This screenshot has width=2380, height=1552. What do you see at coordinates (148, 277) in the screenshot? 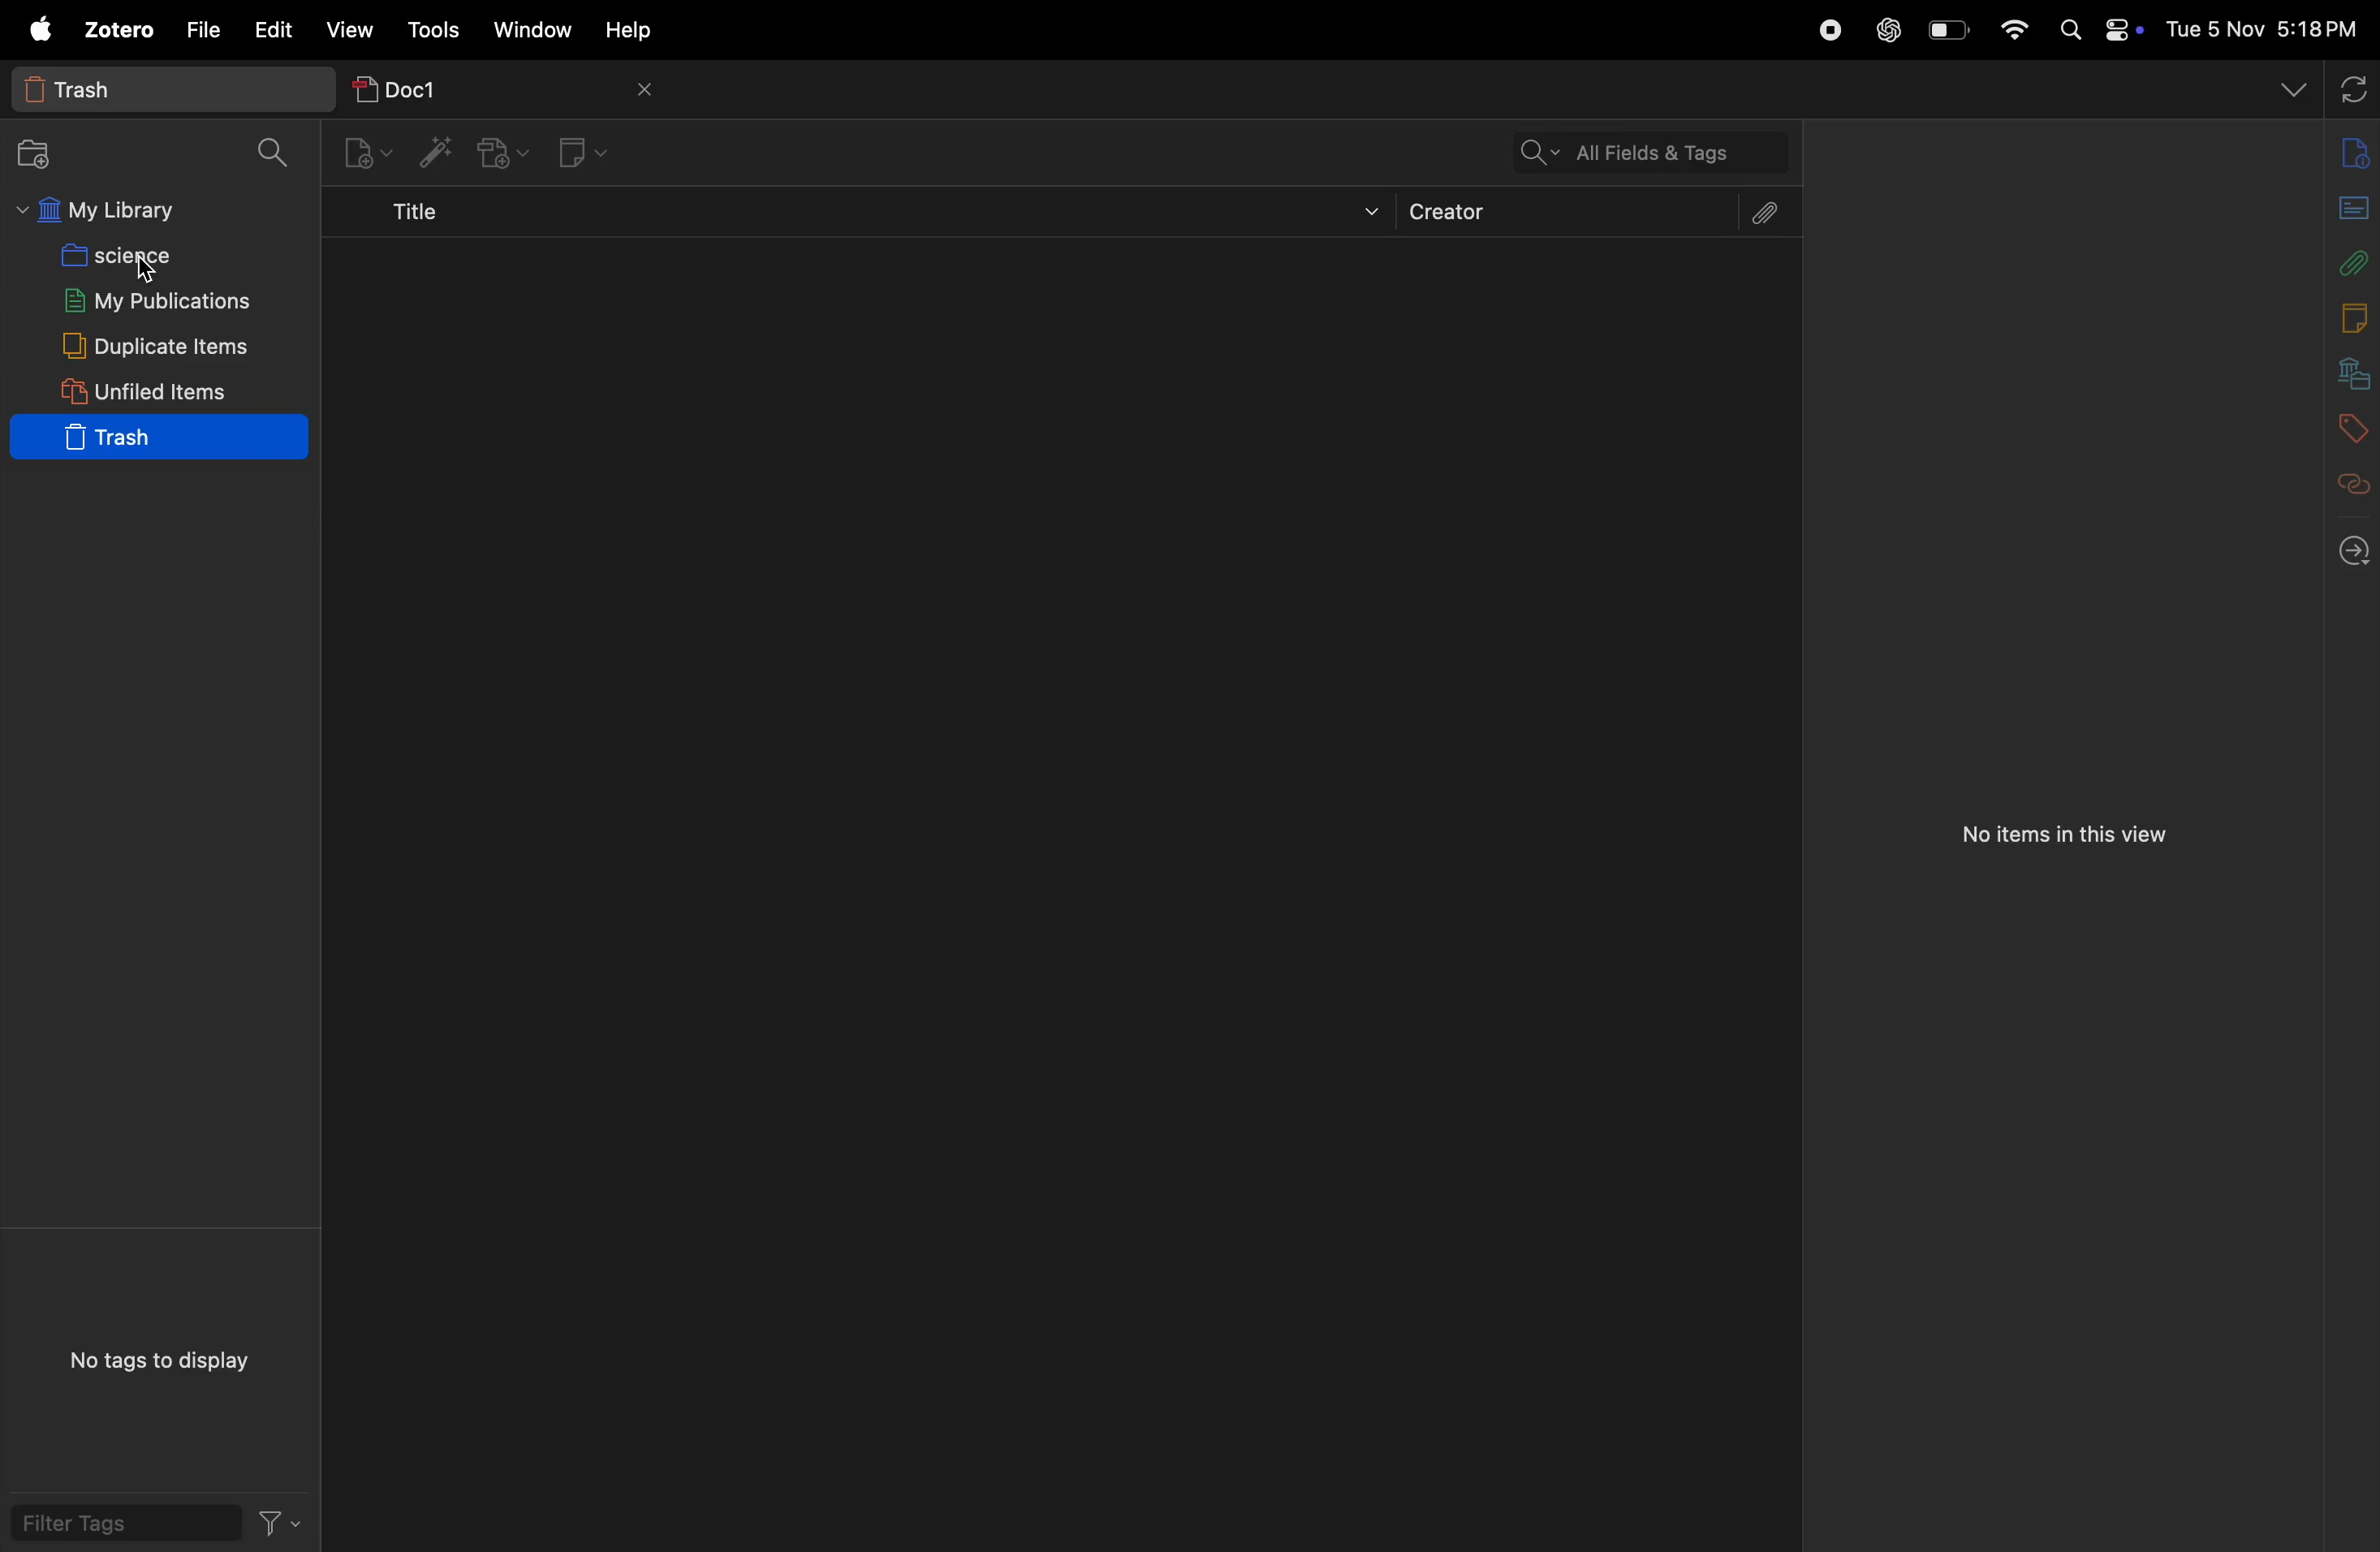
I see `Pointer` at bounding box center [148, 277].